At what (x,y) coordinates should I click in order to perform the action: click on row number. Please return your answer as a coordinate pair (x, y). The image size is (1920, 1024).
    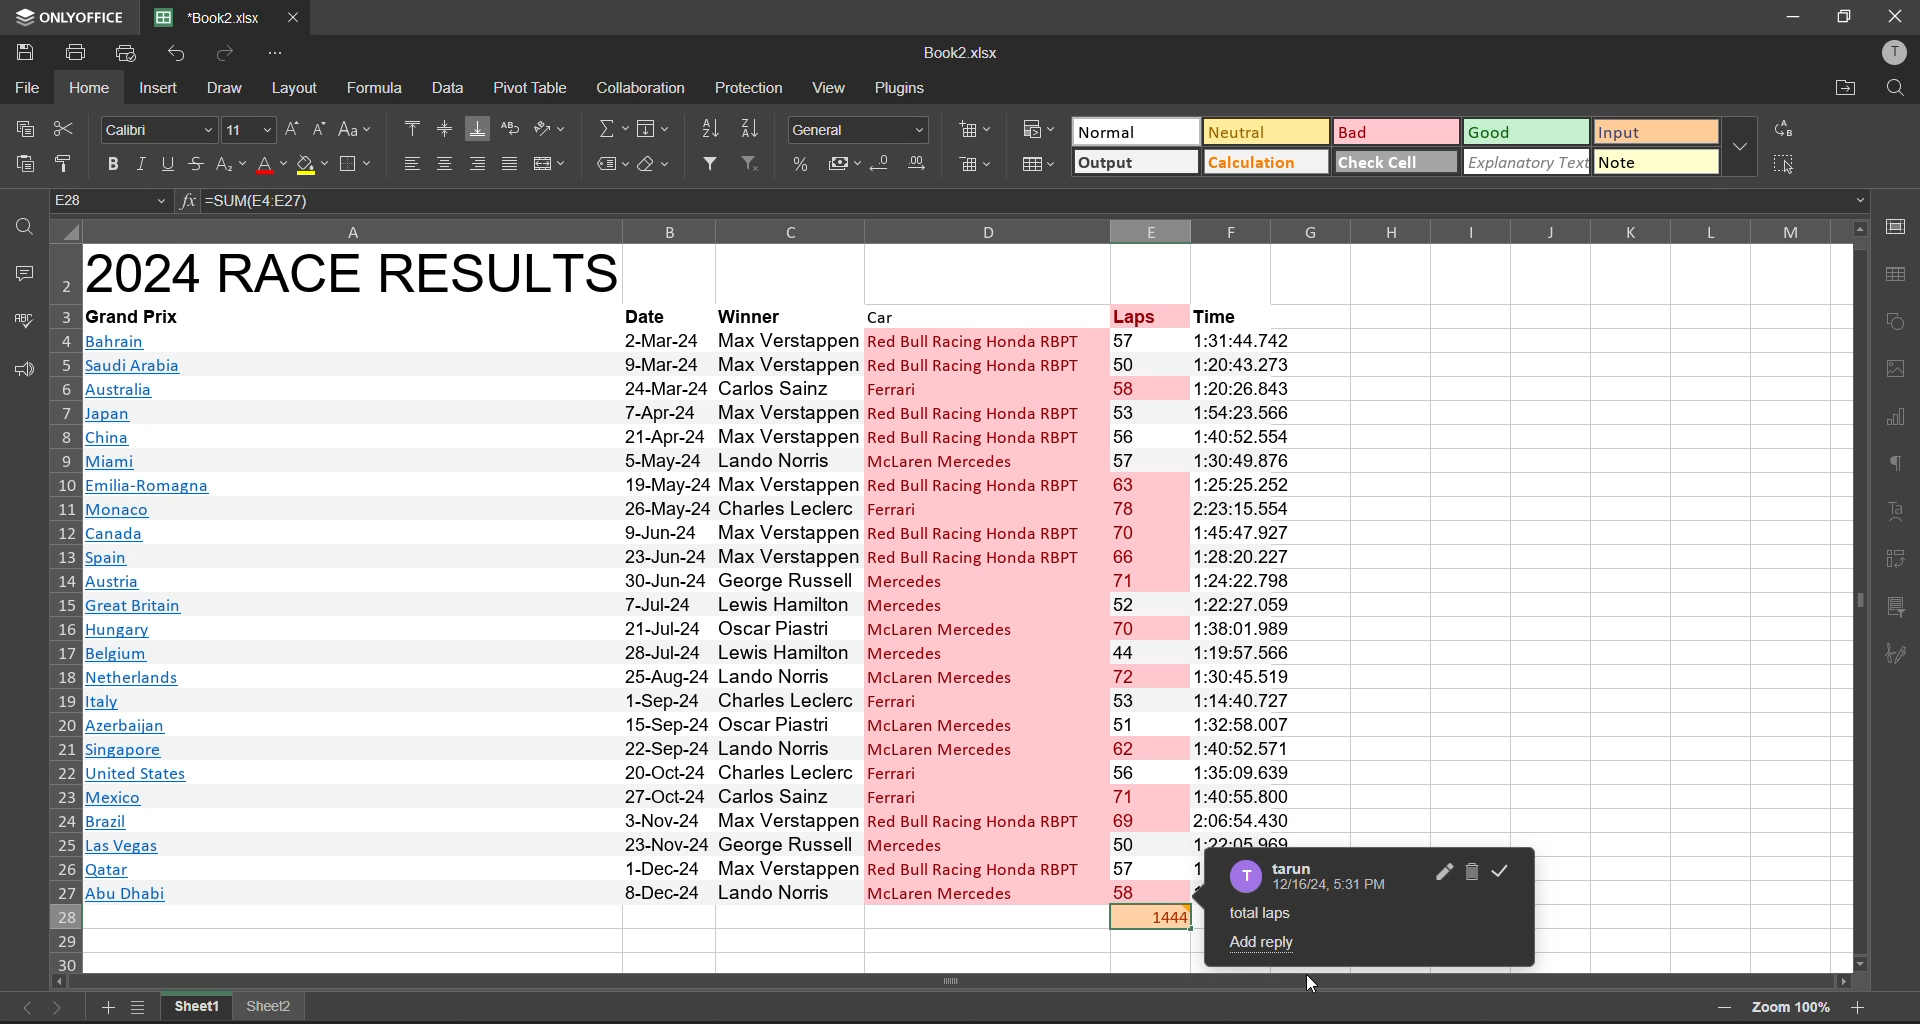
    Looking at the image, I should click on (62, 606).